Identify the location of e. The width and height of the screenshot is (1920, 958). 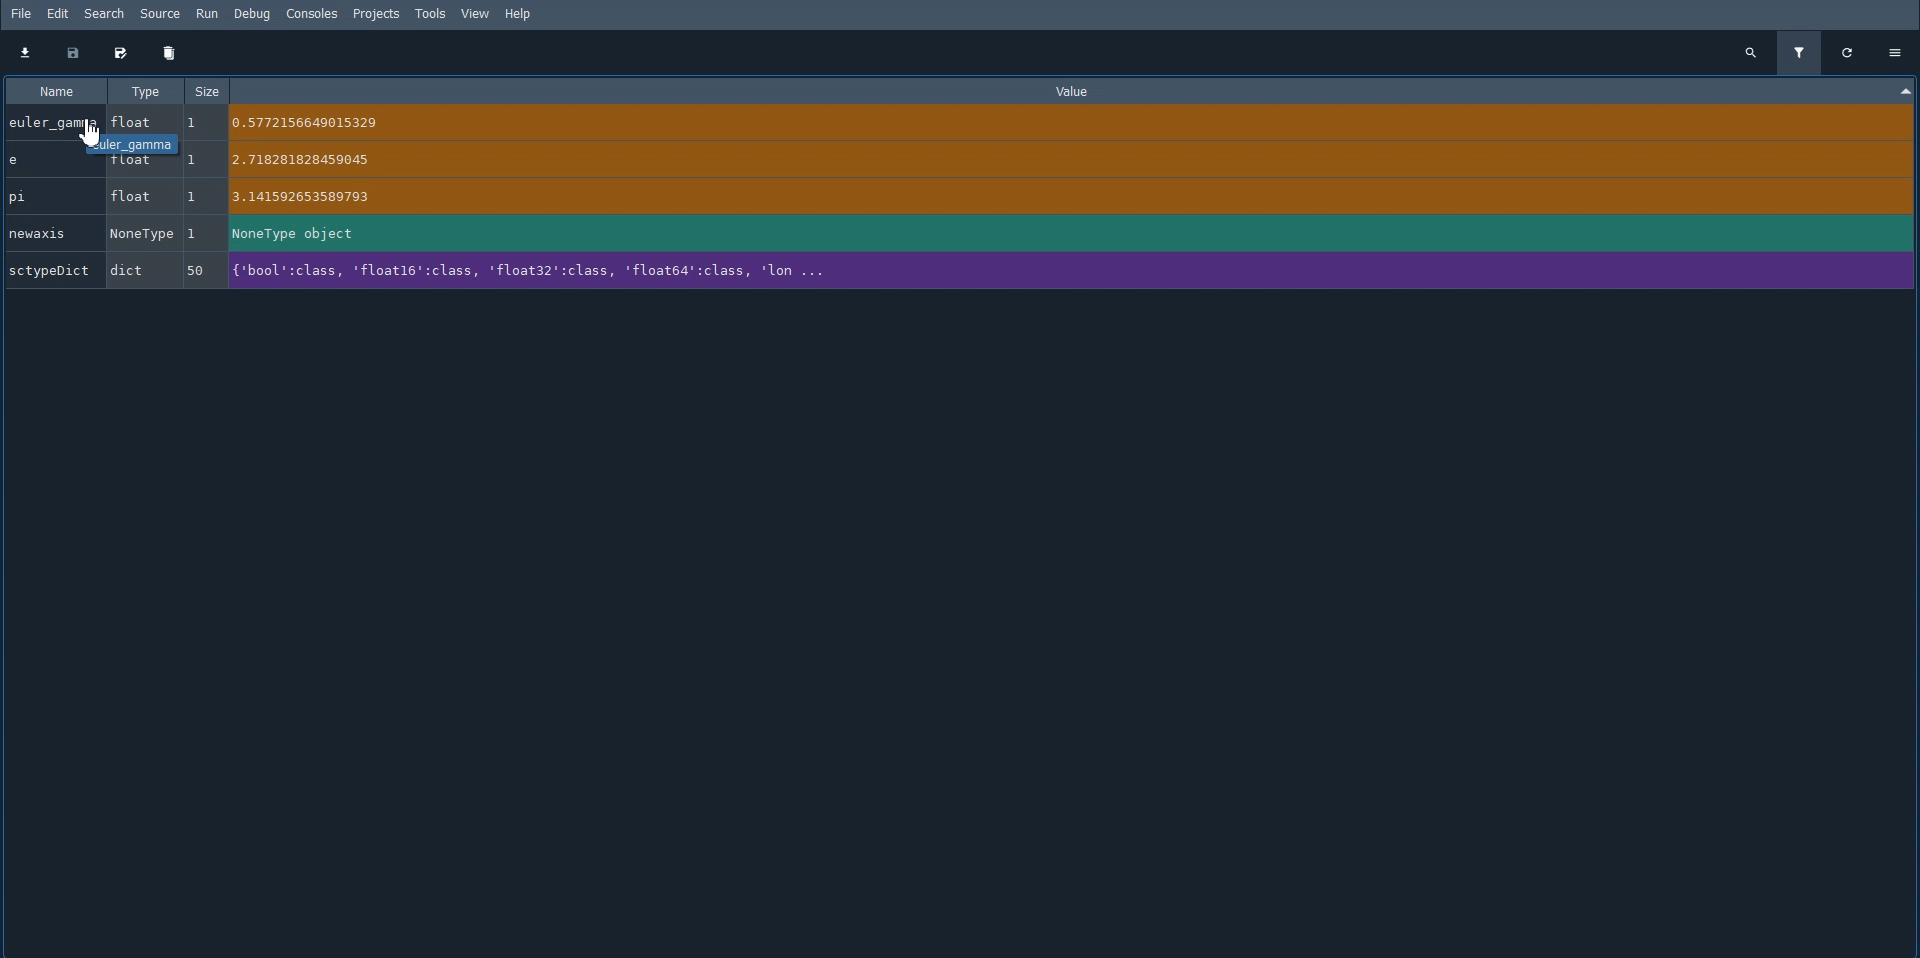
(509, 166).